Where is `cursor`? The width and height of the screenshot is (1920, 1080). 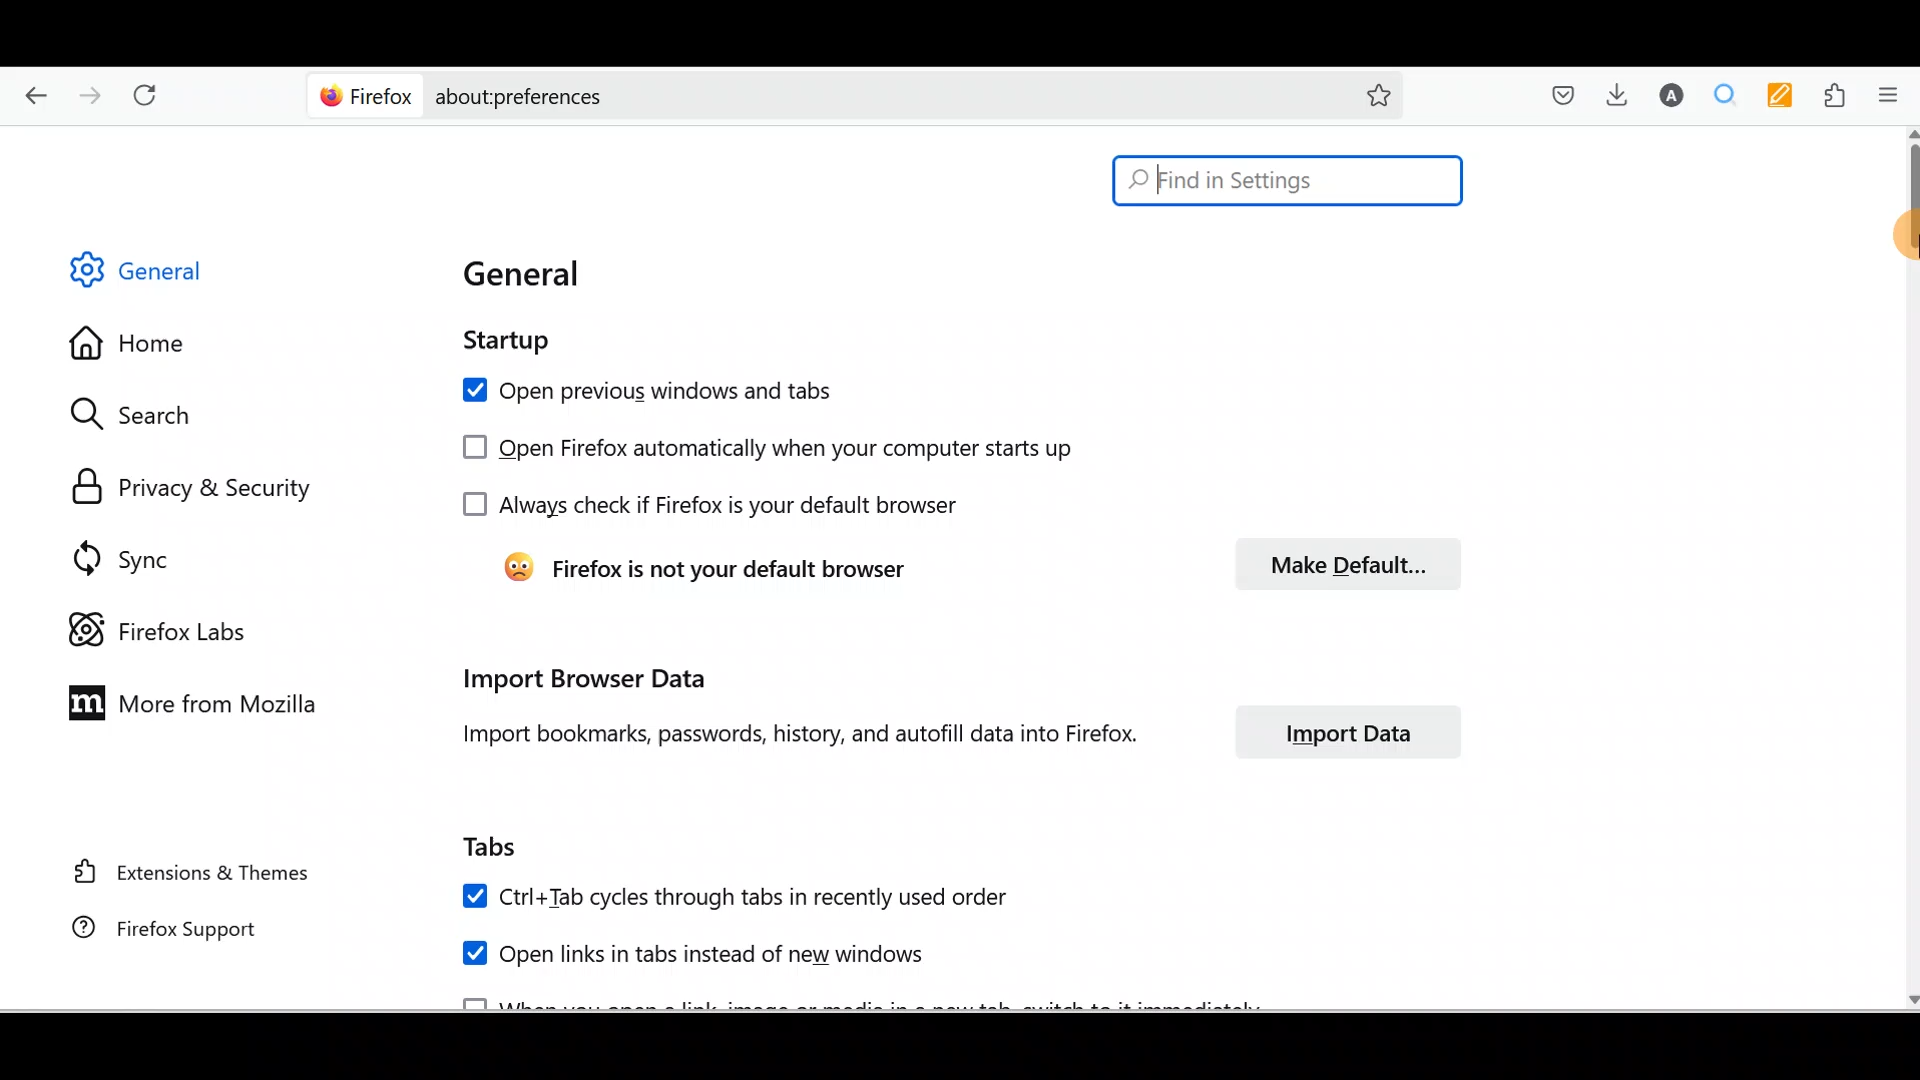
cursor is located at coordinates (1908, 244).